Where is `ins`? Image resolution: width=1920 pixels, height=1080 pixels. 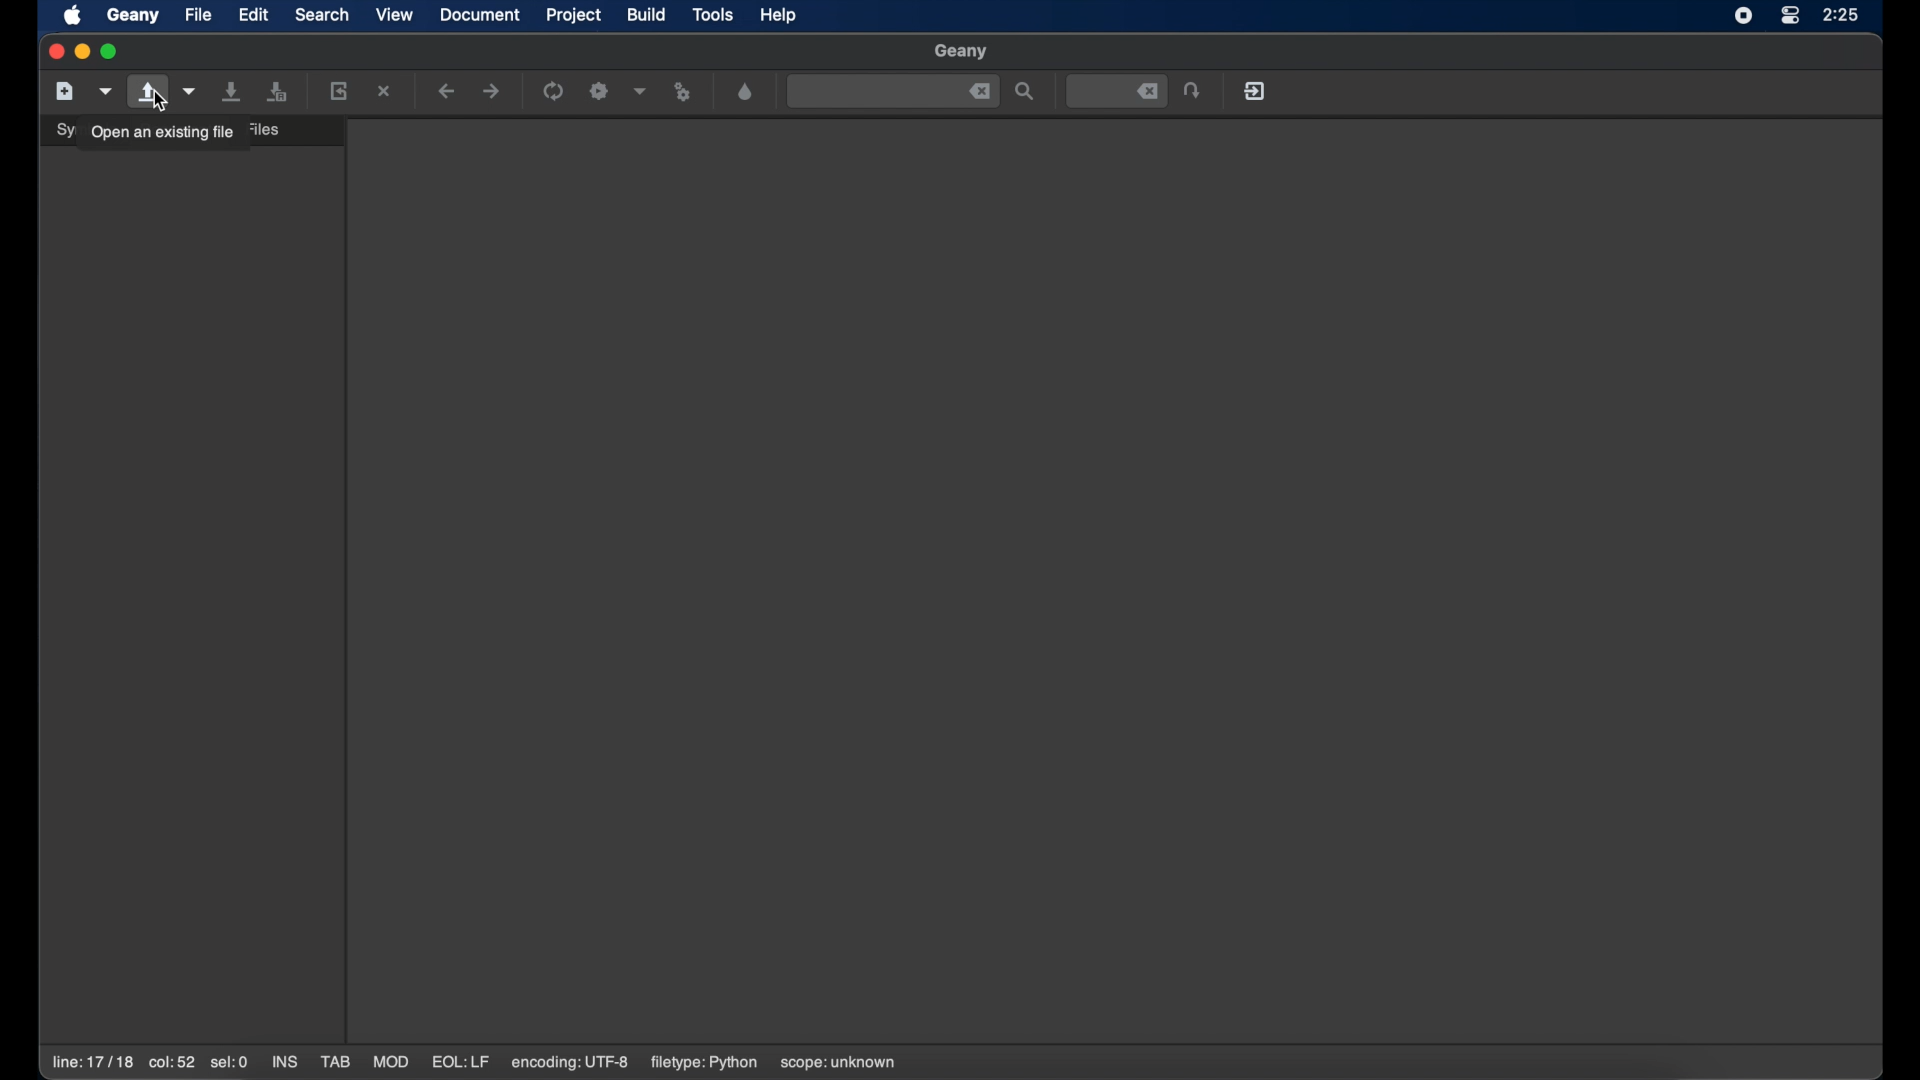 ins is located at coordinates (286, 1062).